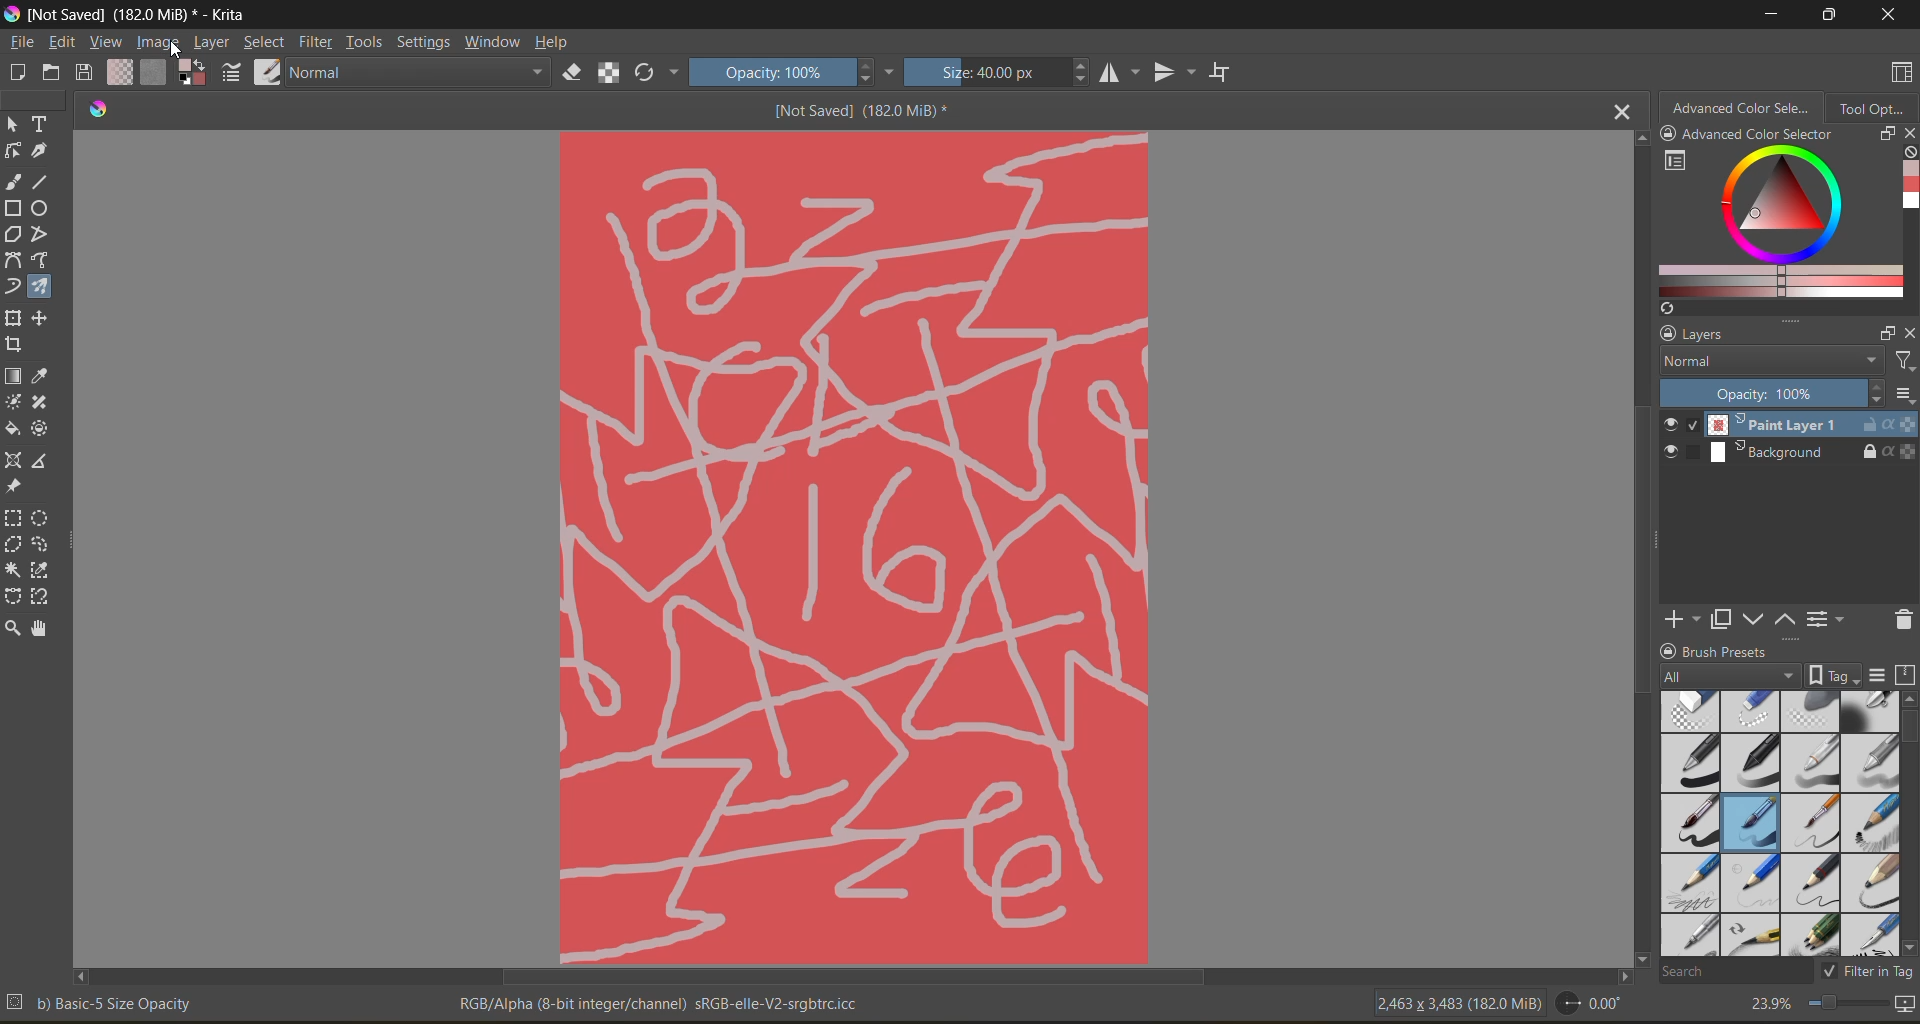 The height and width of the screenshot is (1024, 1920). I want to click on fill patterns, so click(157, 71).